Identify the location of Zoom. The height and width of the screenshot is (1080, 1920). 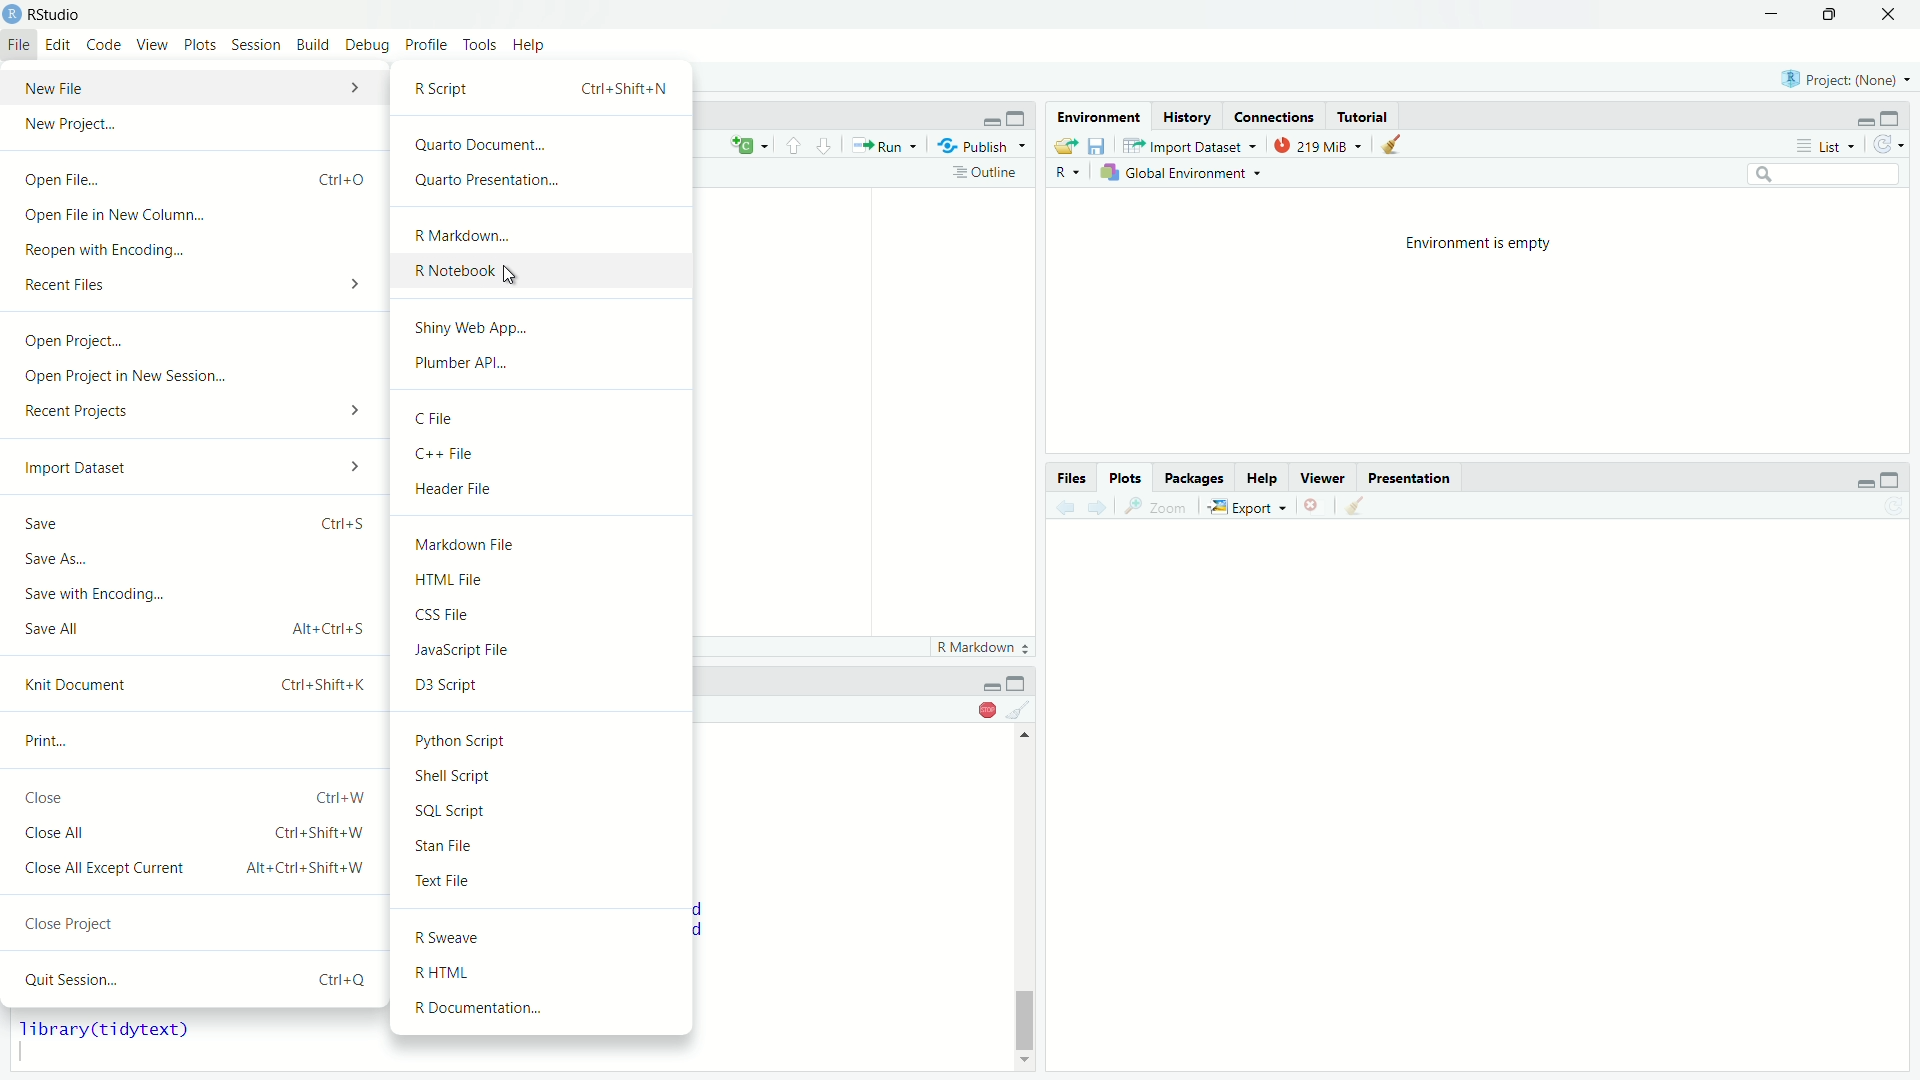
(1162, 508).